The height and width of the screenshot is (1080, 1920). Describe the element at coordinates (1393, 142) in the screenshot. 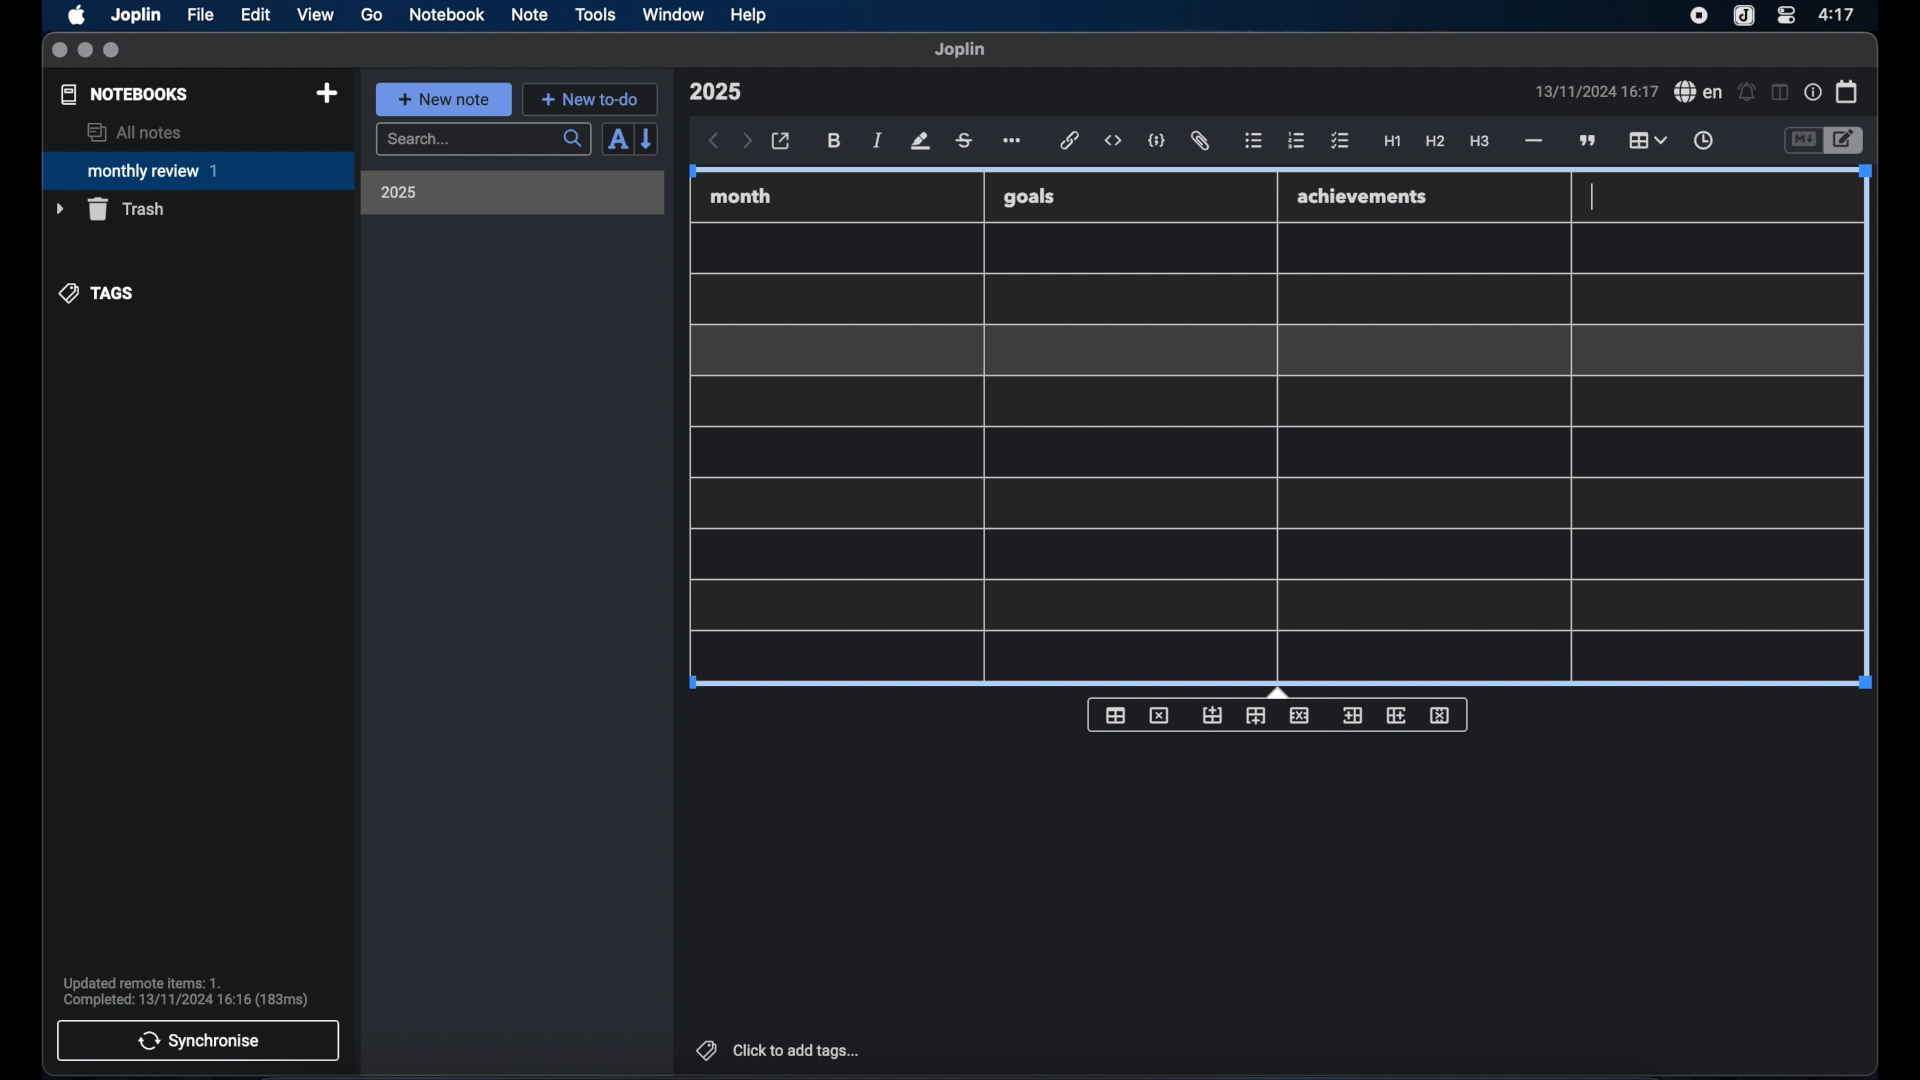

I see `heading 1` at that location.